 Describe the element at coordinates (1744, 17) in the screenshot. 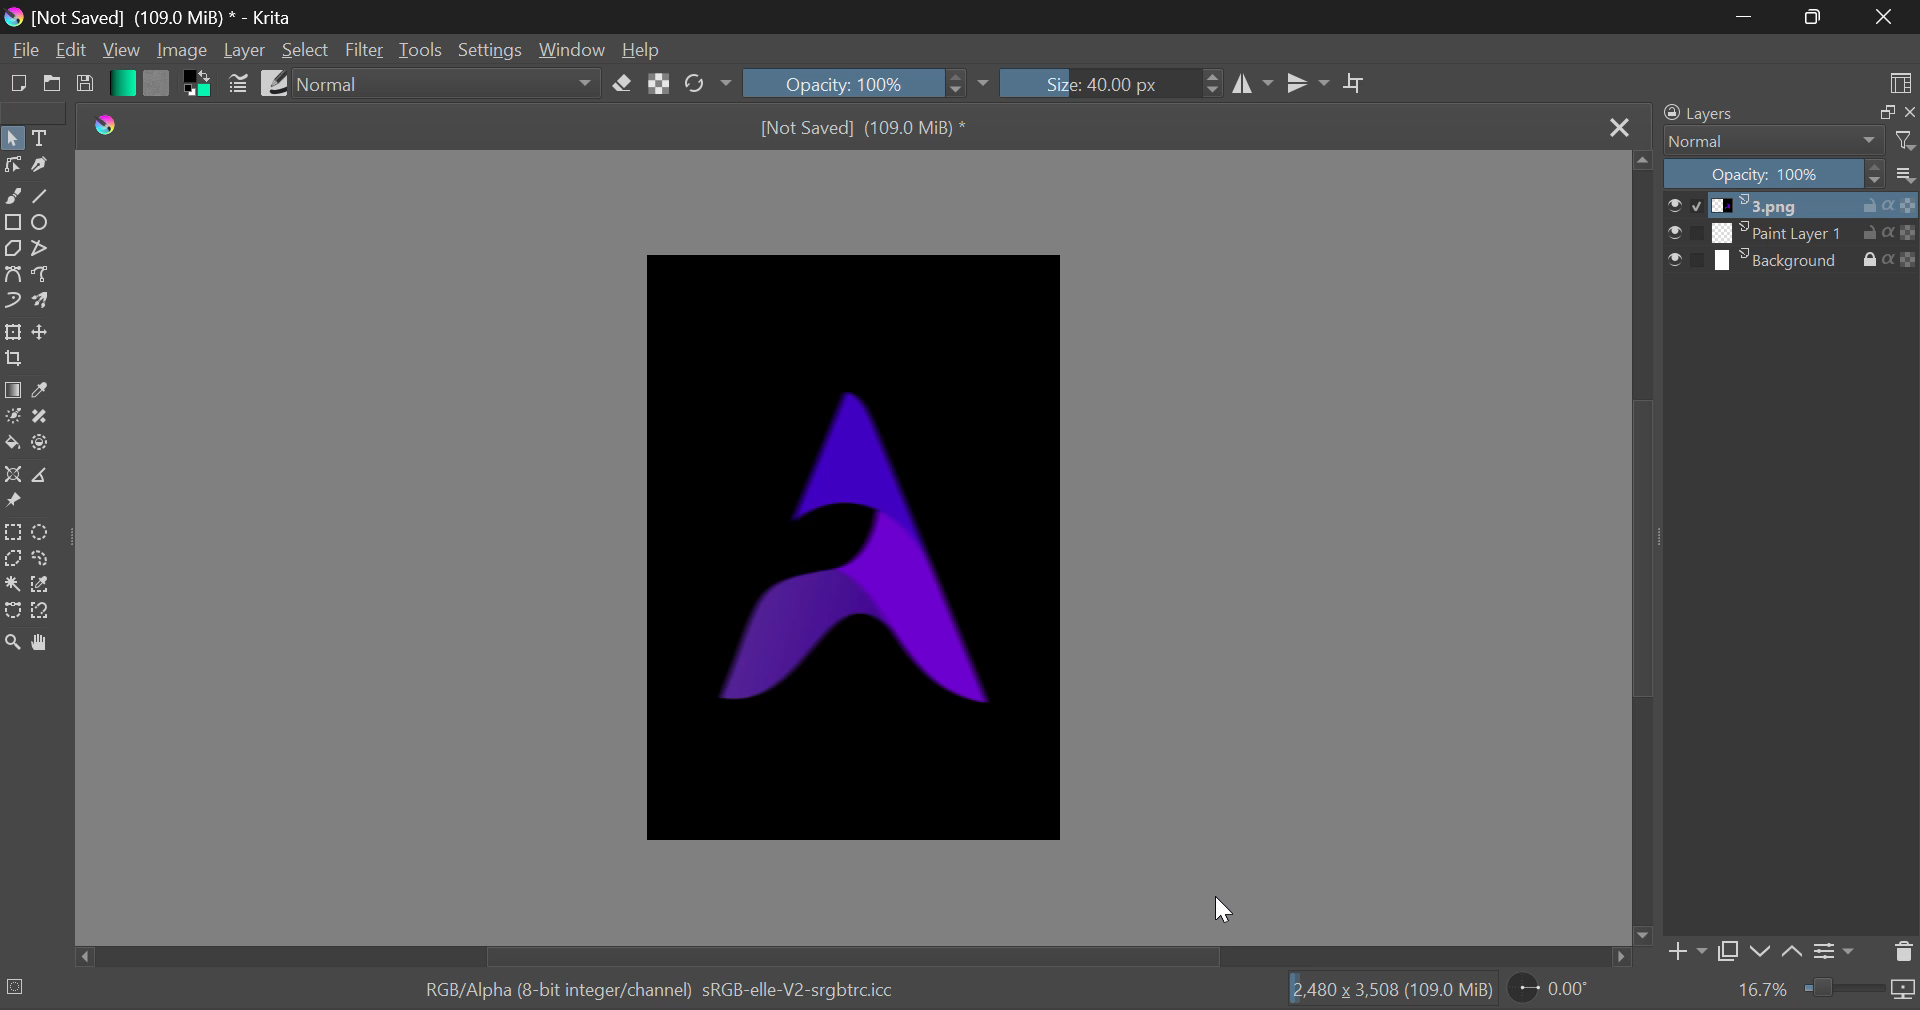

I see `Restore Down` at that location.